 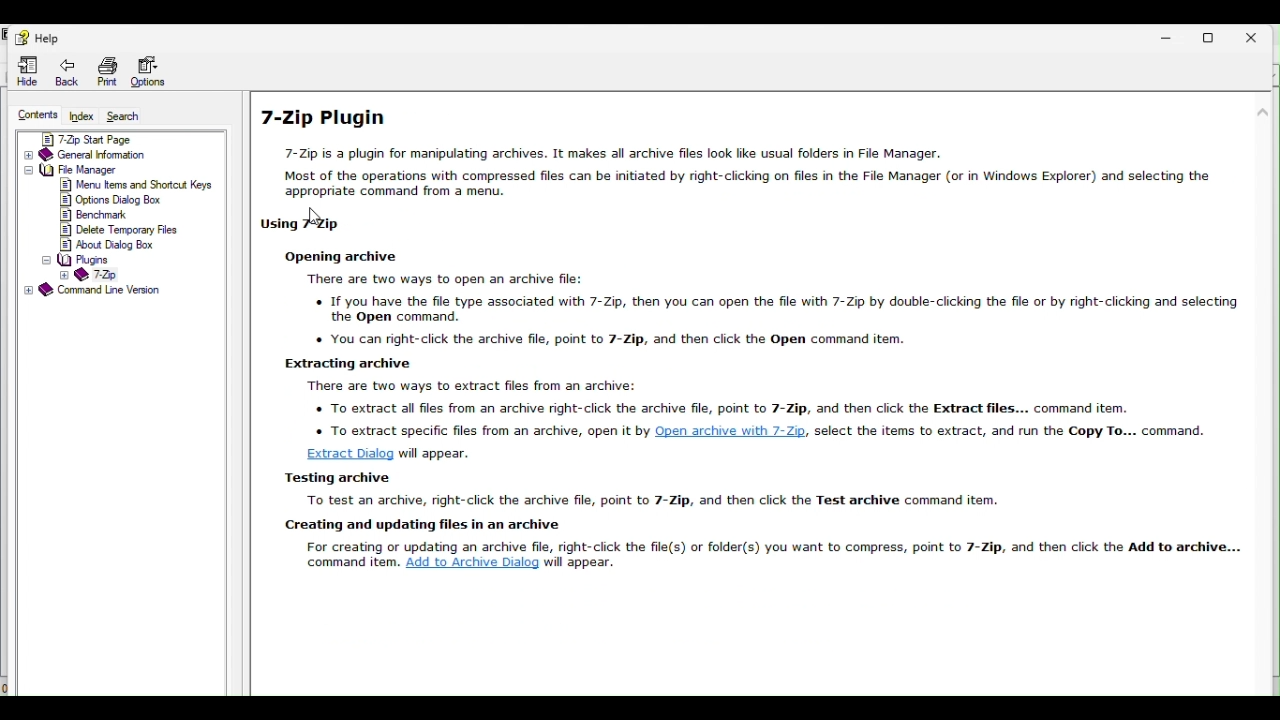 I want to click on Close, so click(x=1261, y=33).